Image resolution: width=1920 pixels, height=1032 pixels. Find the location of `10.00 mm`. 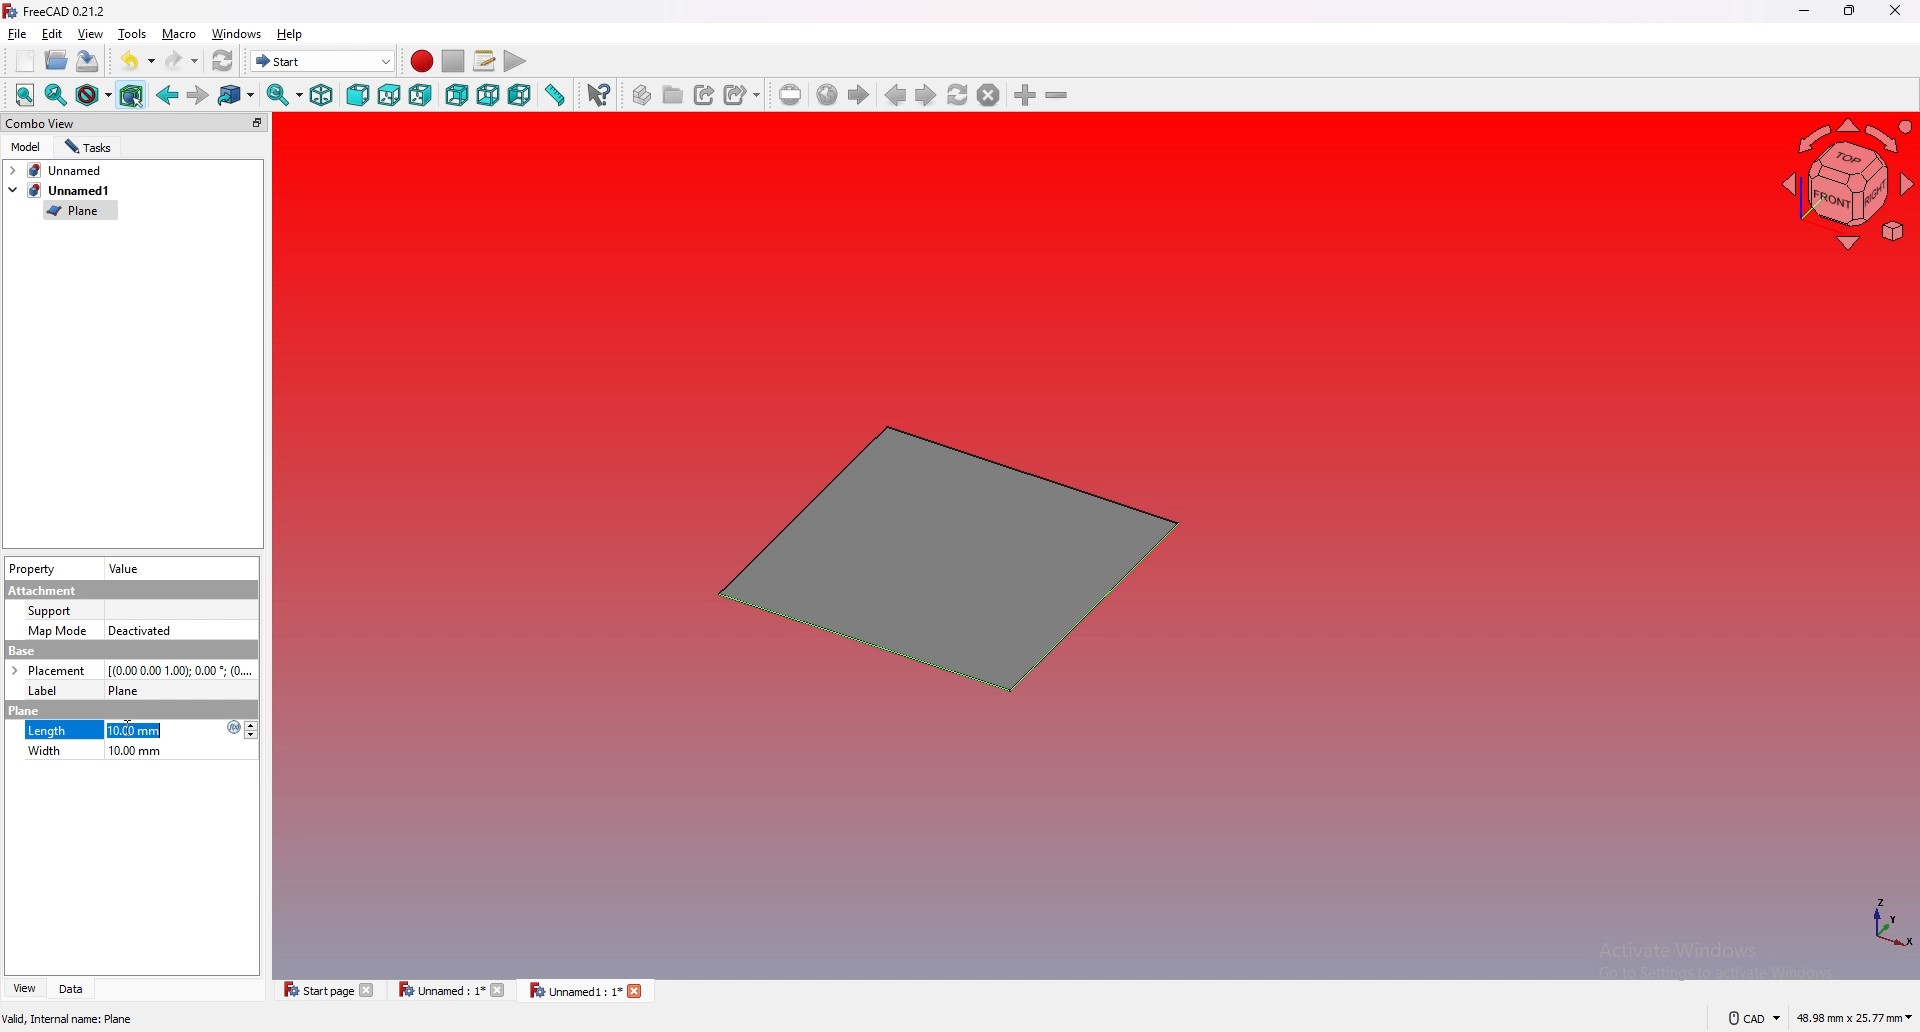

10.00 mm is located at coordinates (132, 753).